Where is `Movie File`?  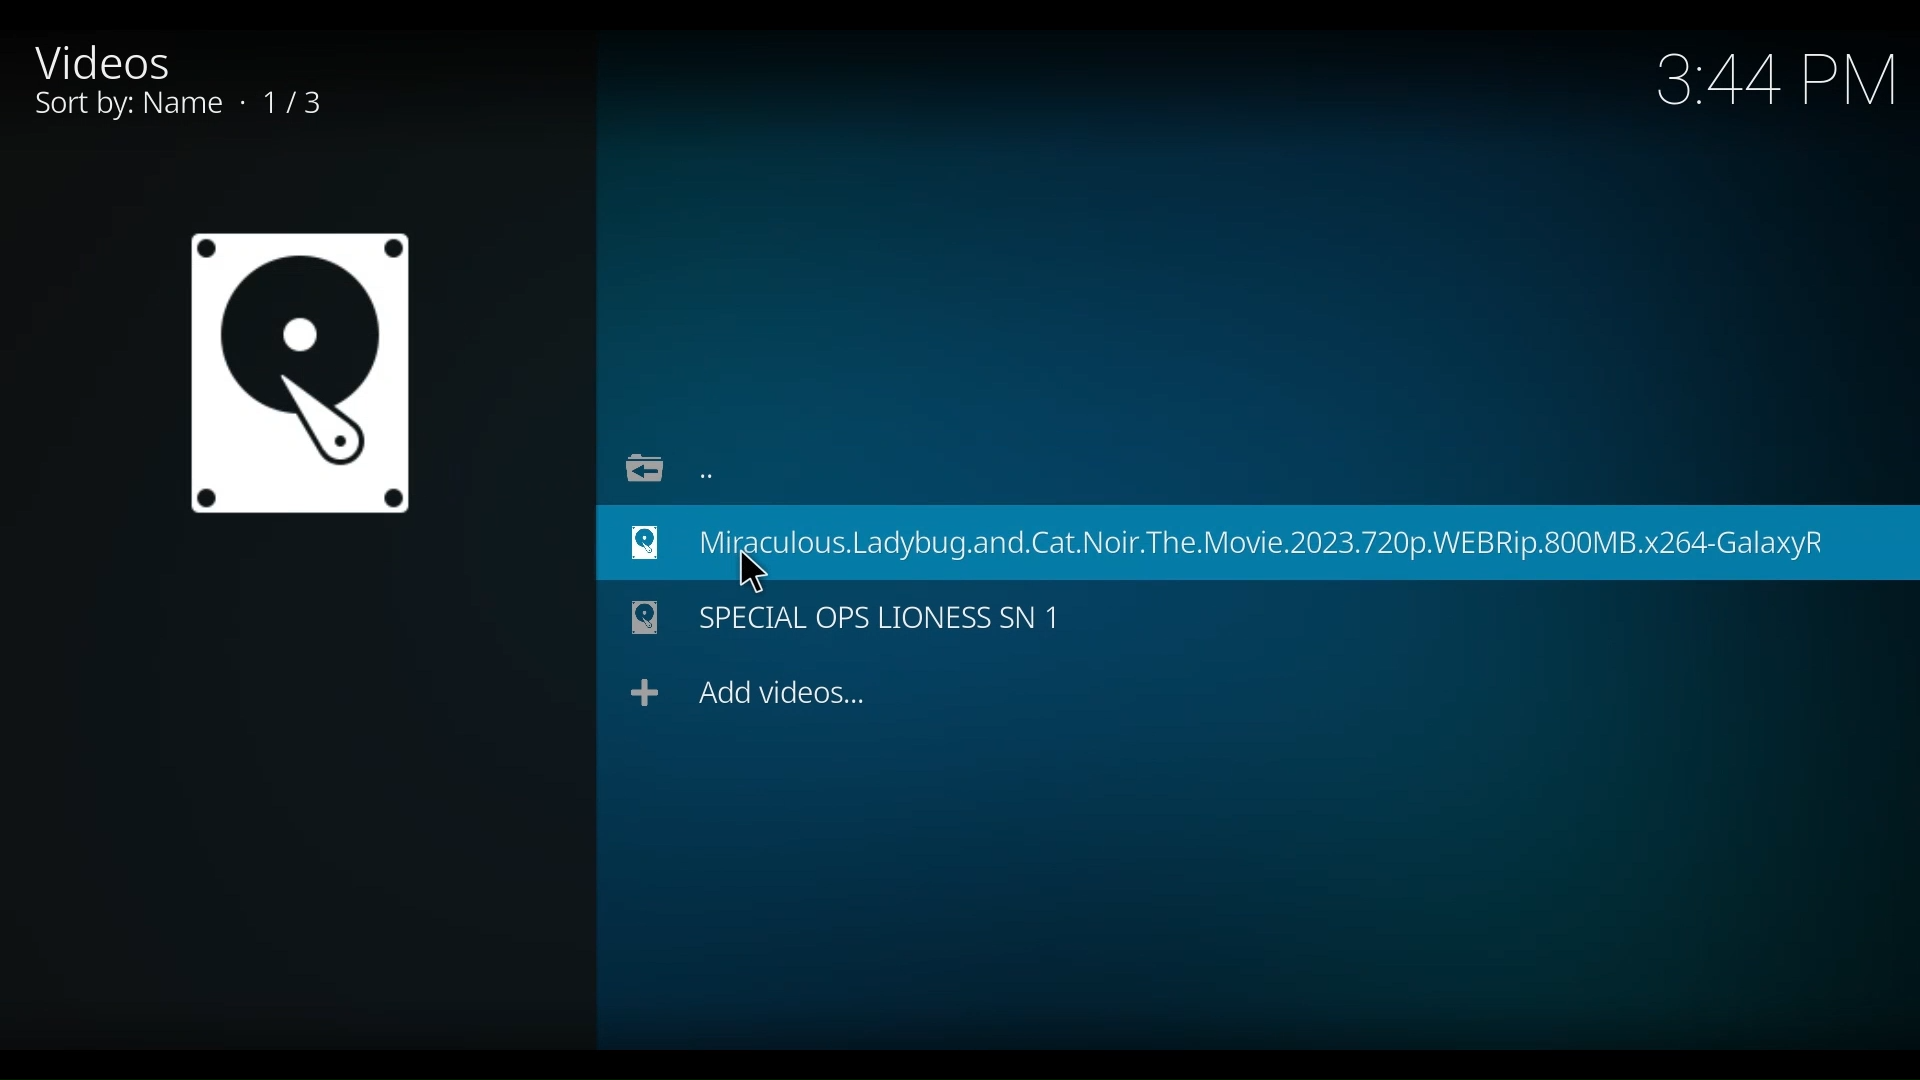
Movie File is located at coordinates (848, 620).